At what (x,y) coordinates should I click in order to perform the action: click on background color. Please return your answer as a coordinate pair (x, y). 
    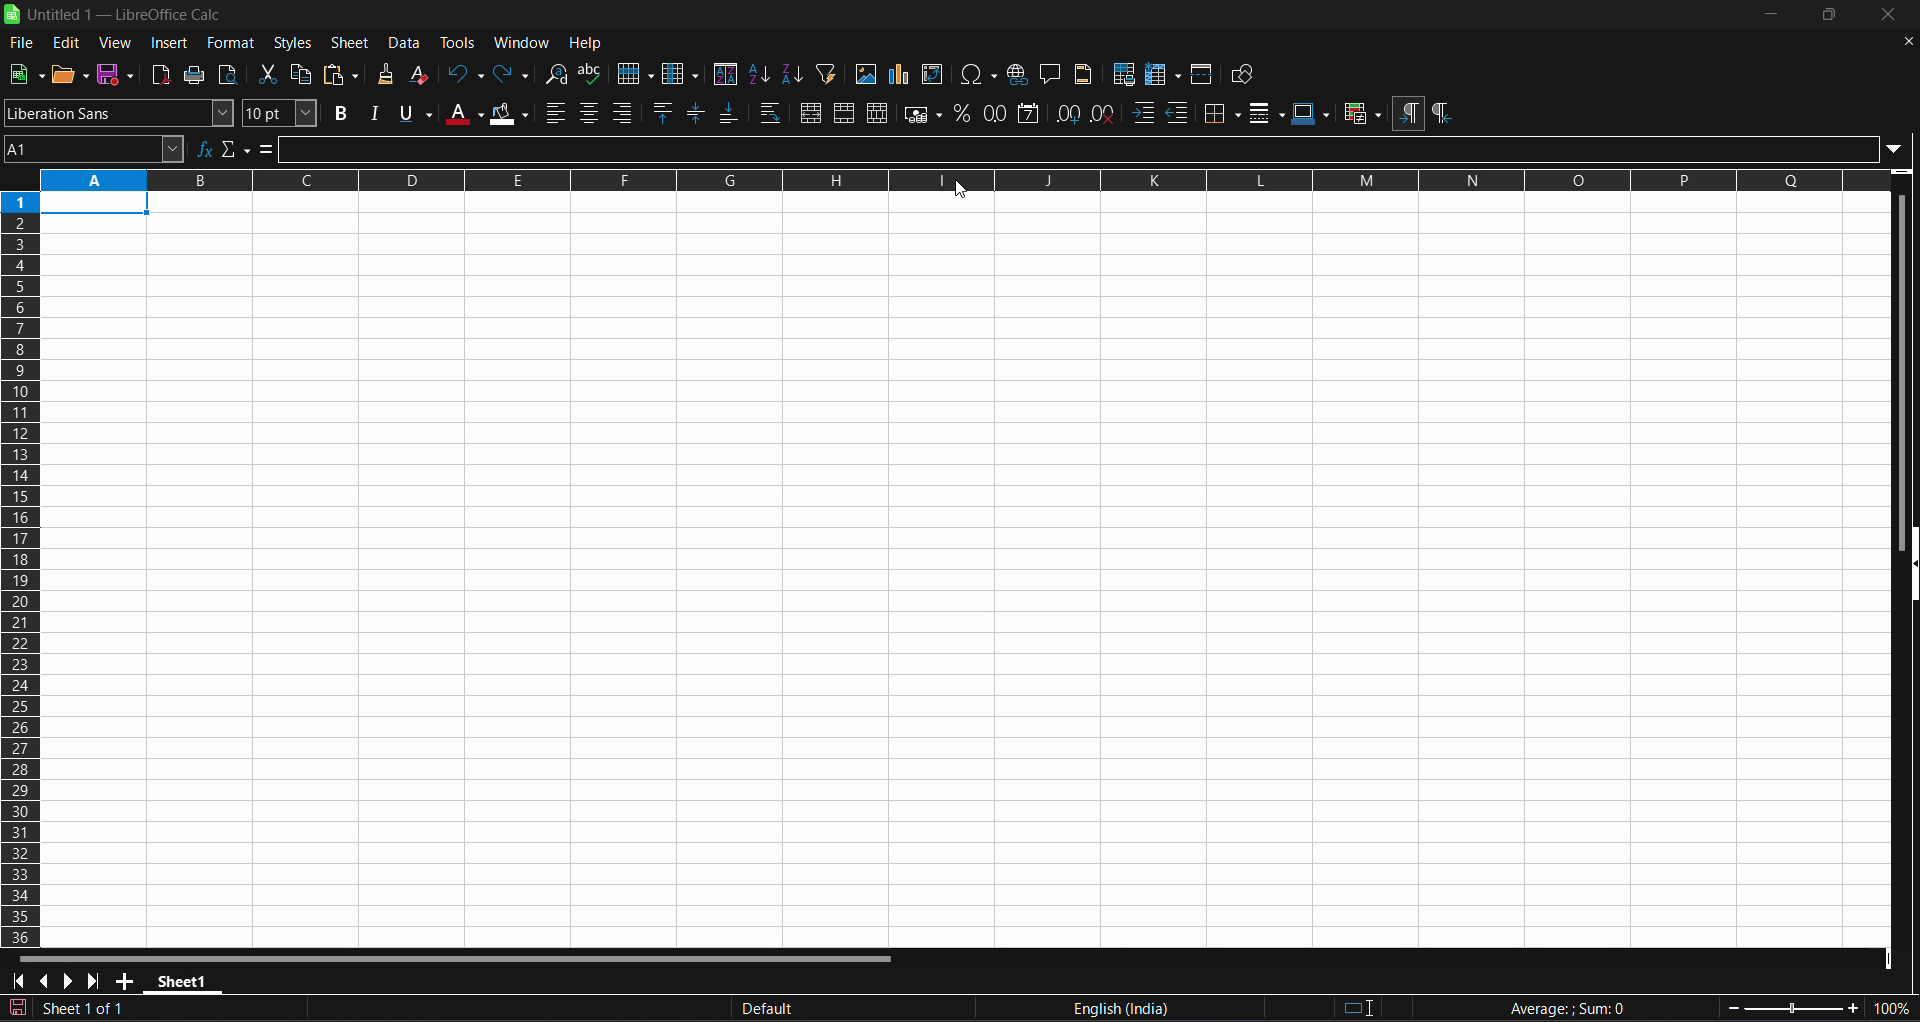
    Looking at the image, I should click on (510, 115).